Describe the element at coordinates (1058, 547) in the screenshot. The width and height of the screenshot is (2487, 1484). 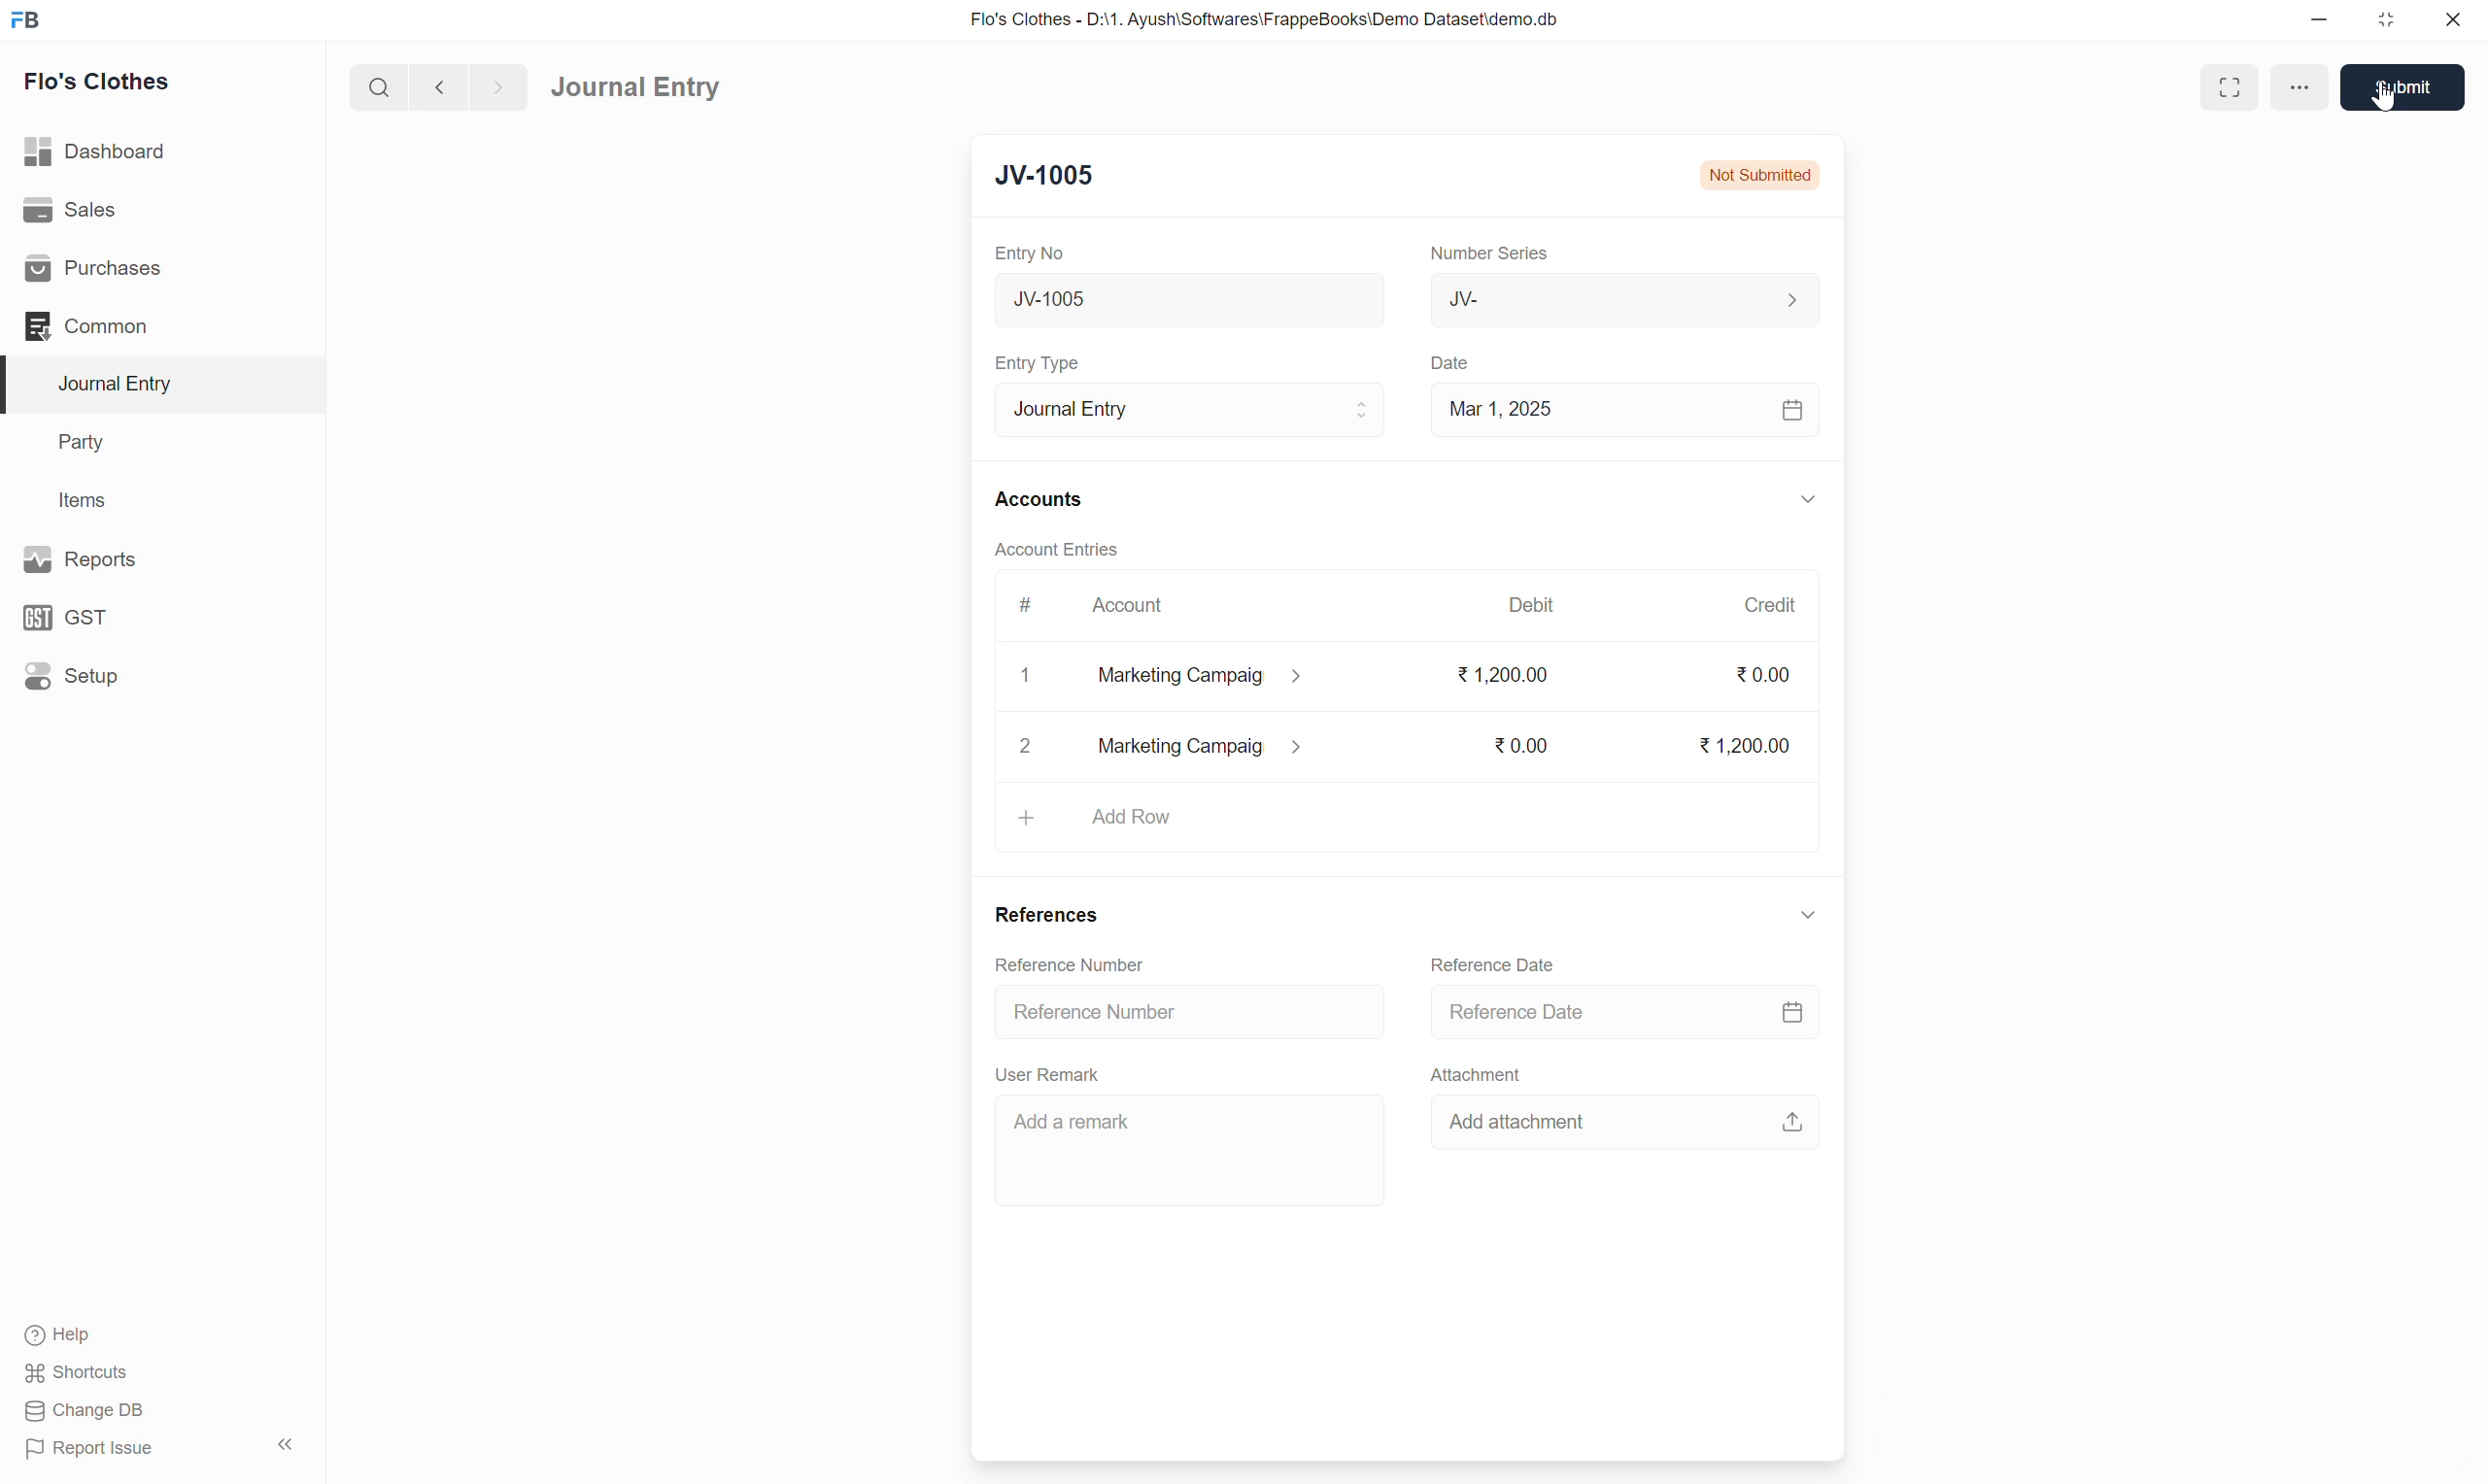
I see `Account Entries` at that location.